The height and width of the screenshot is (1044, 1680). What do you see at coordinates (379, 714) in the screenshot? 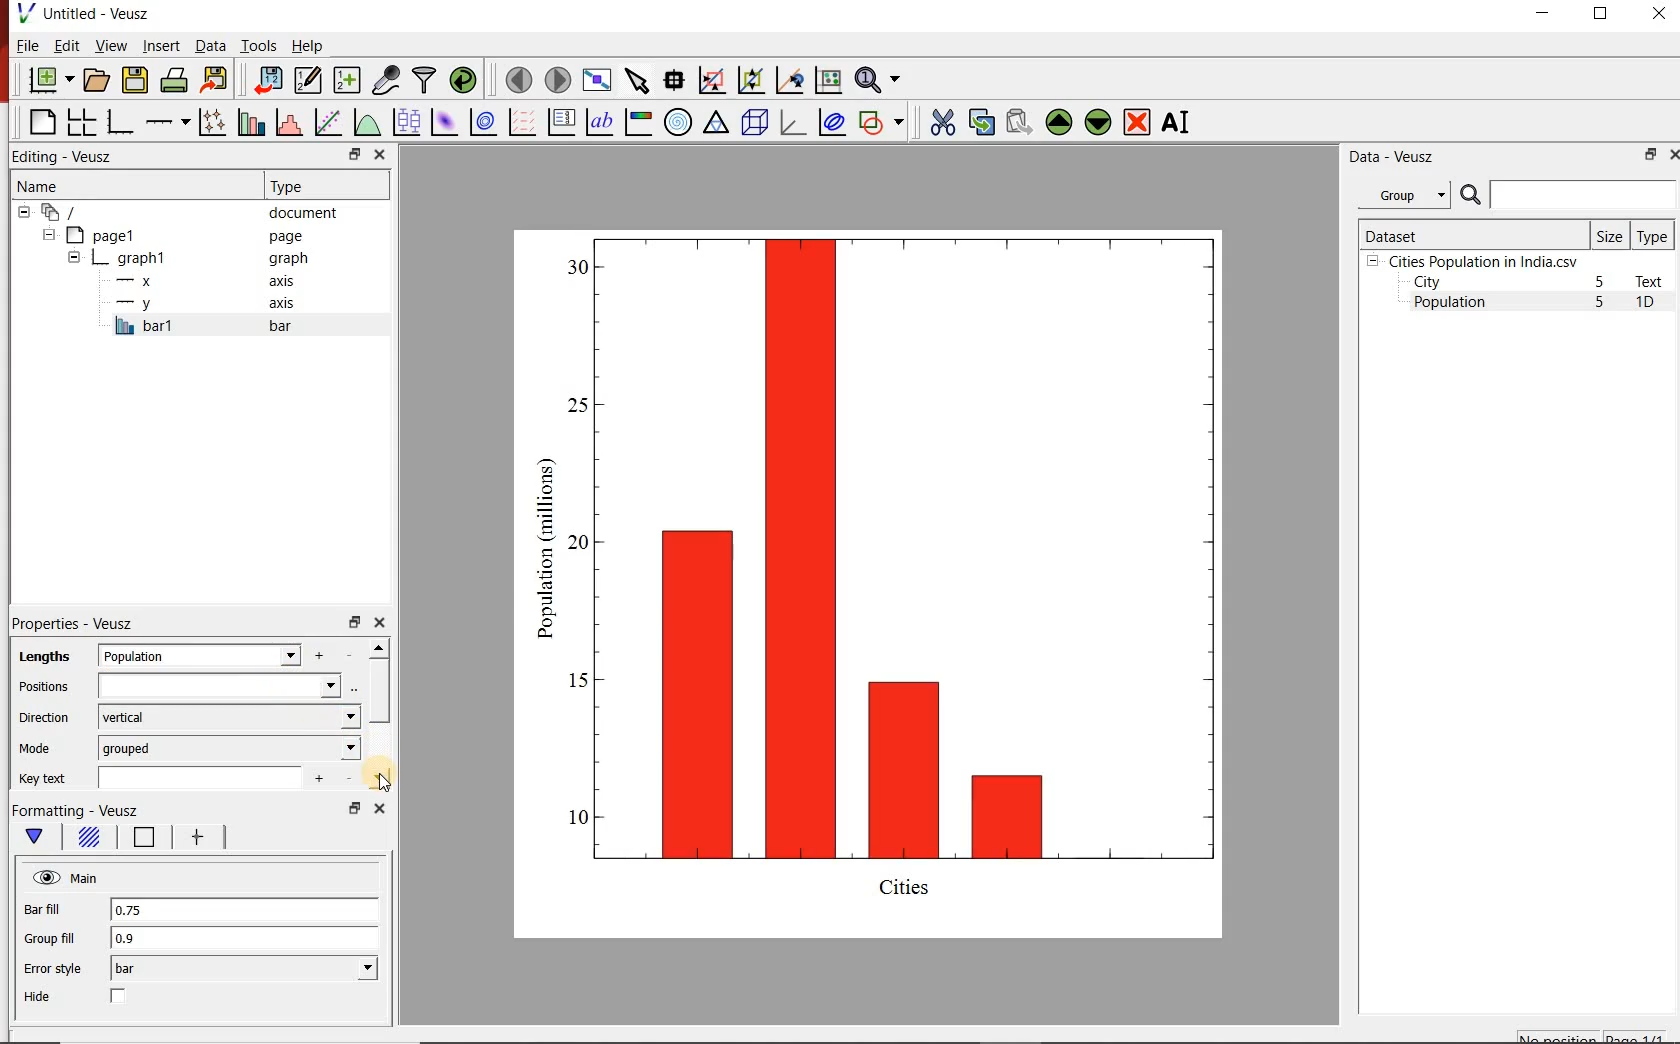
I see `scrollbar` at bounding box center [379, 714].